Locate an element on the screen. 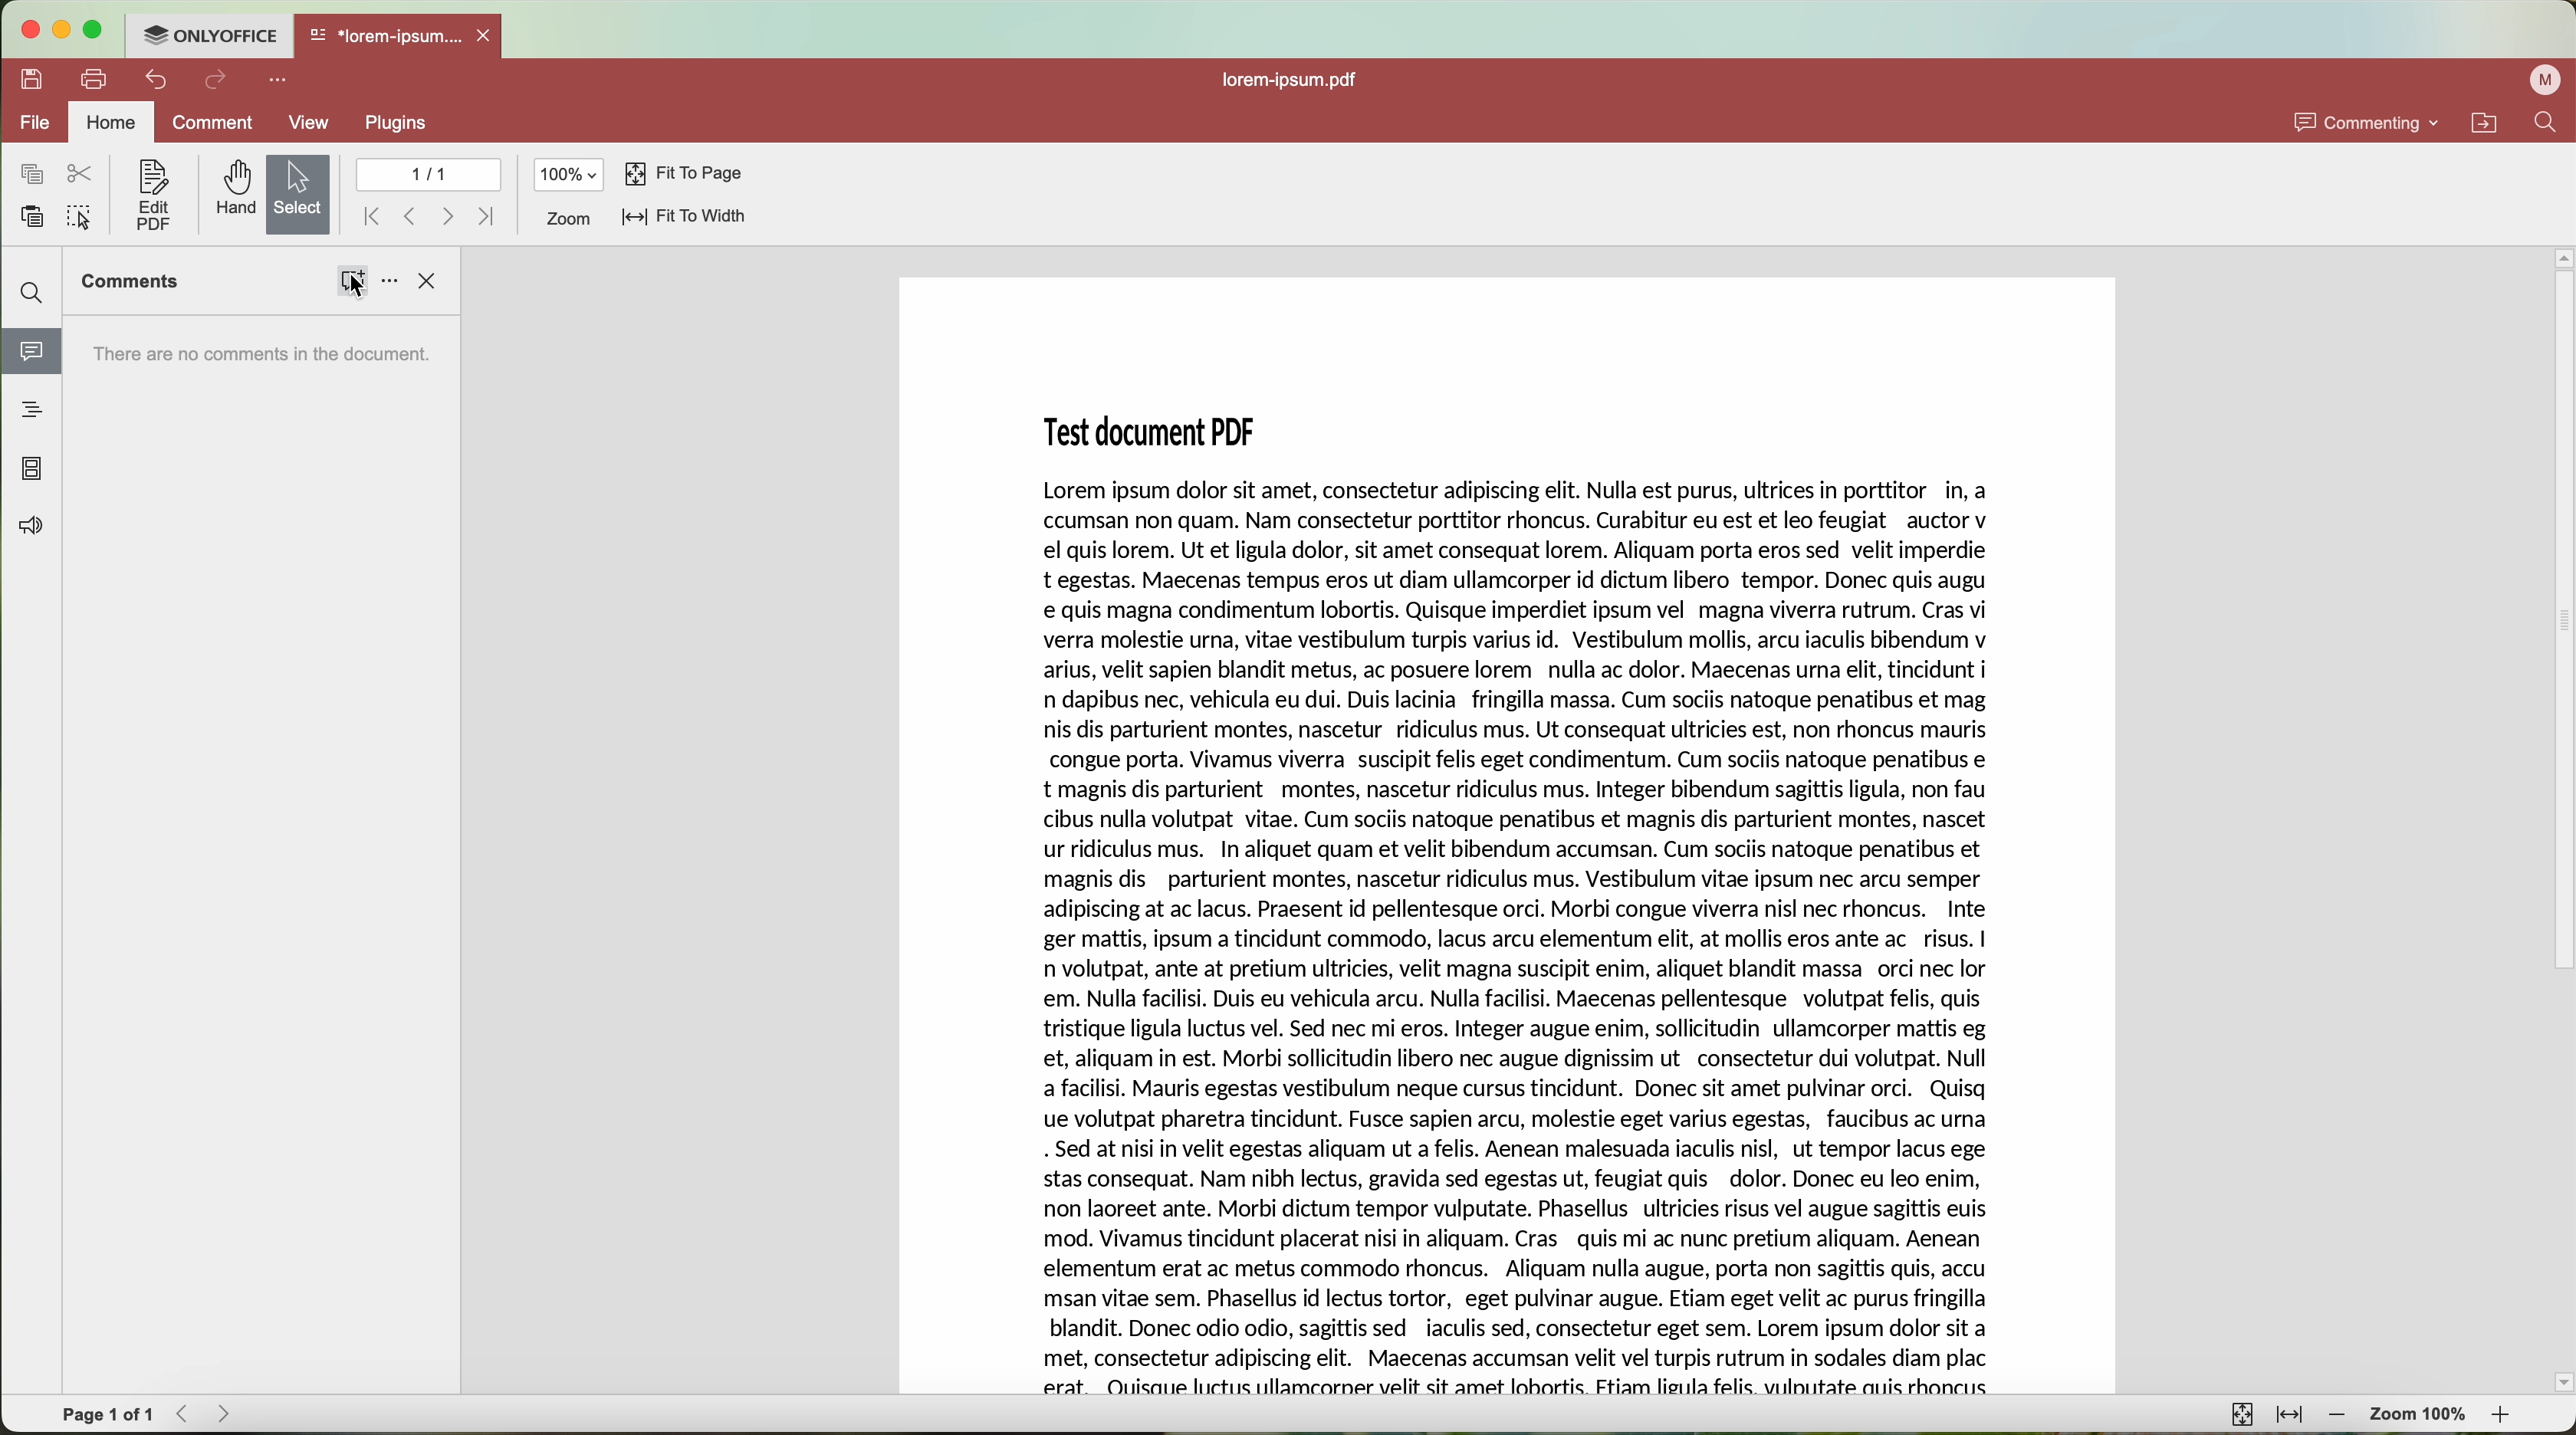  cursor is located at coordinates (360, 290).